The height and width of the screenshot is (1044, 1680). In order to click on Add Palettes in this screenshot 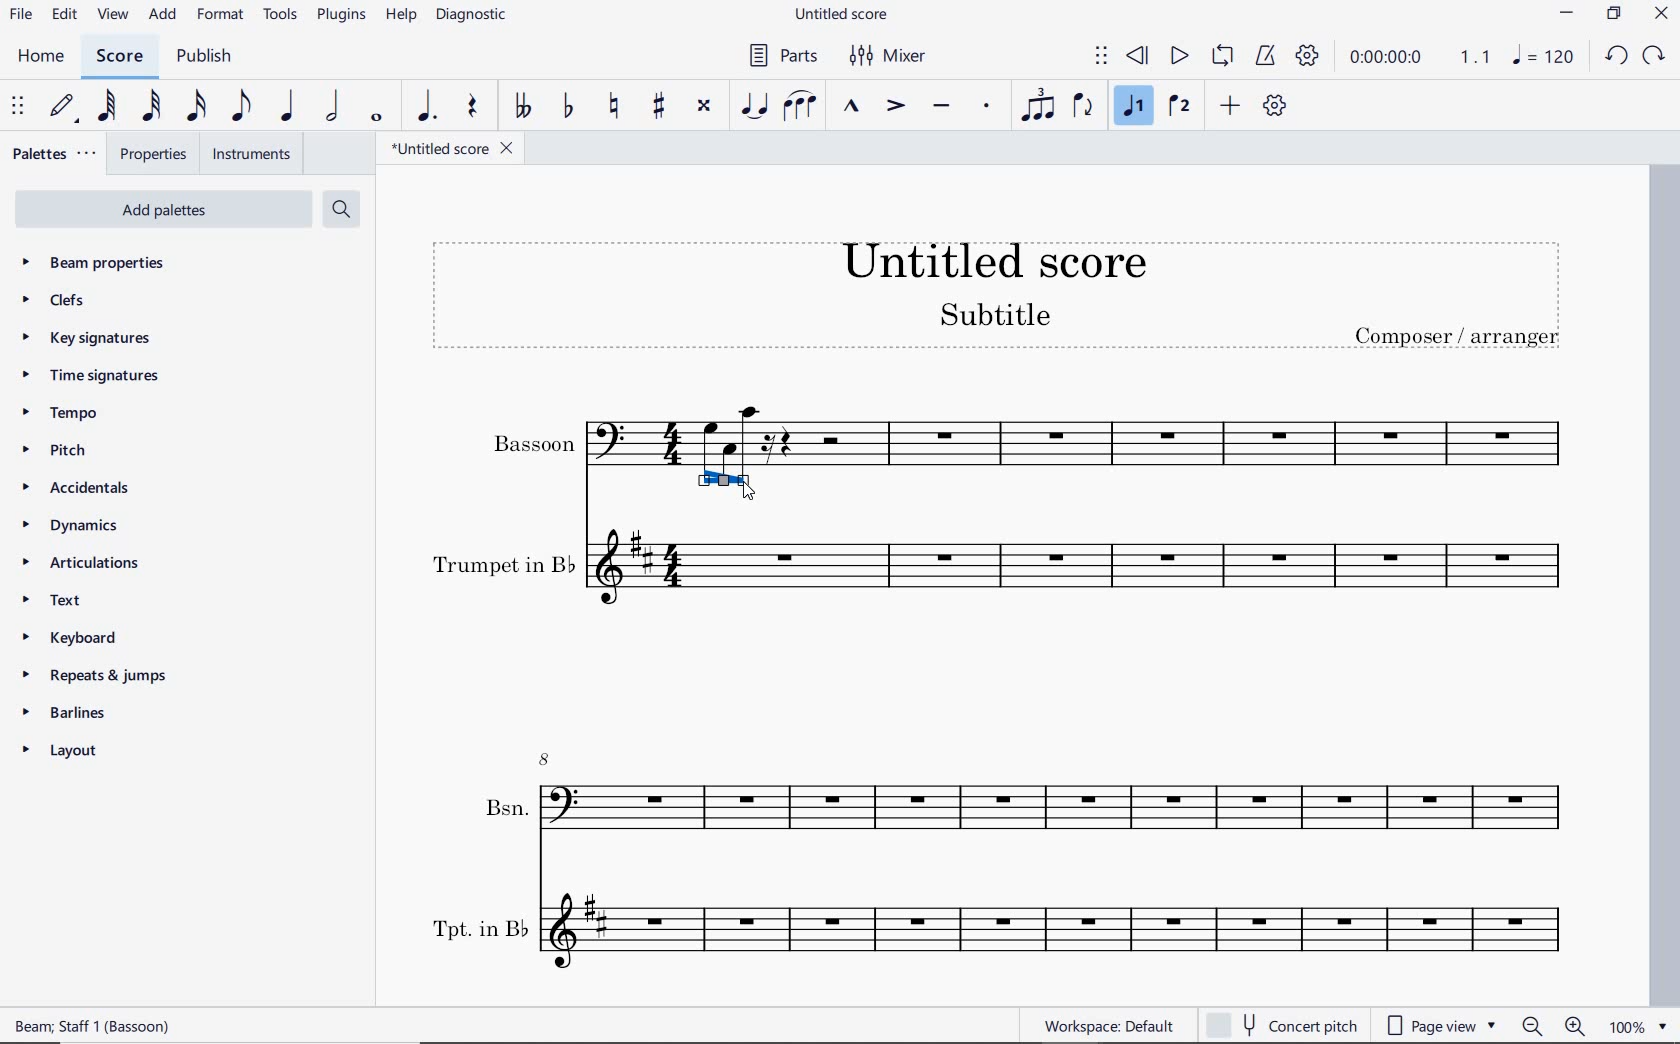, I will do `click(163, 207)`.